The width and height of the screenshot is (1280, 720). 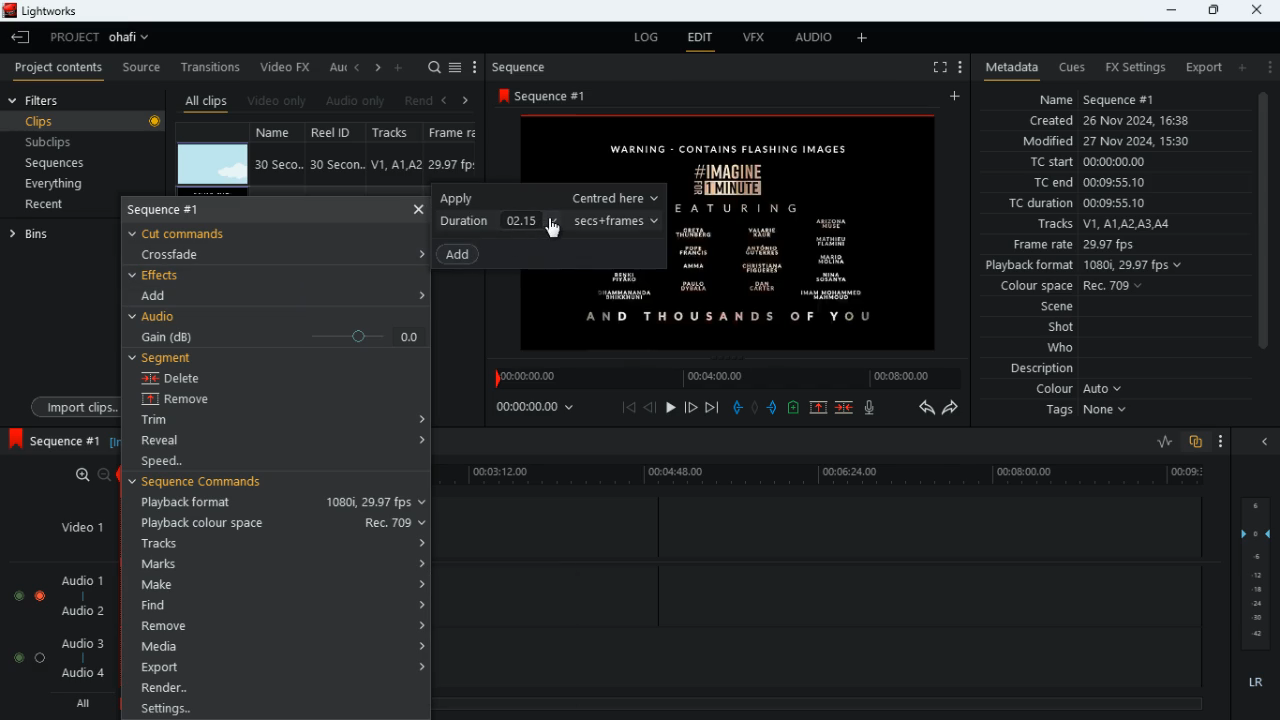 I want to click on effects, so click(x=158, y=275).